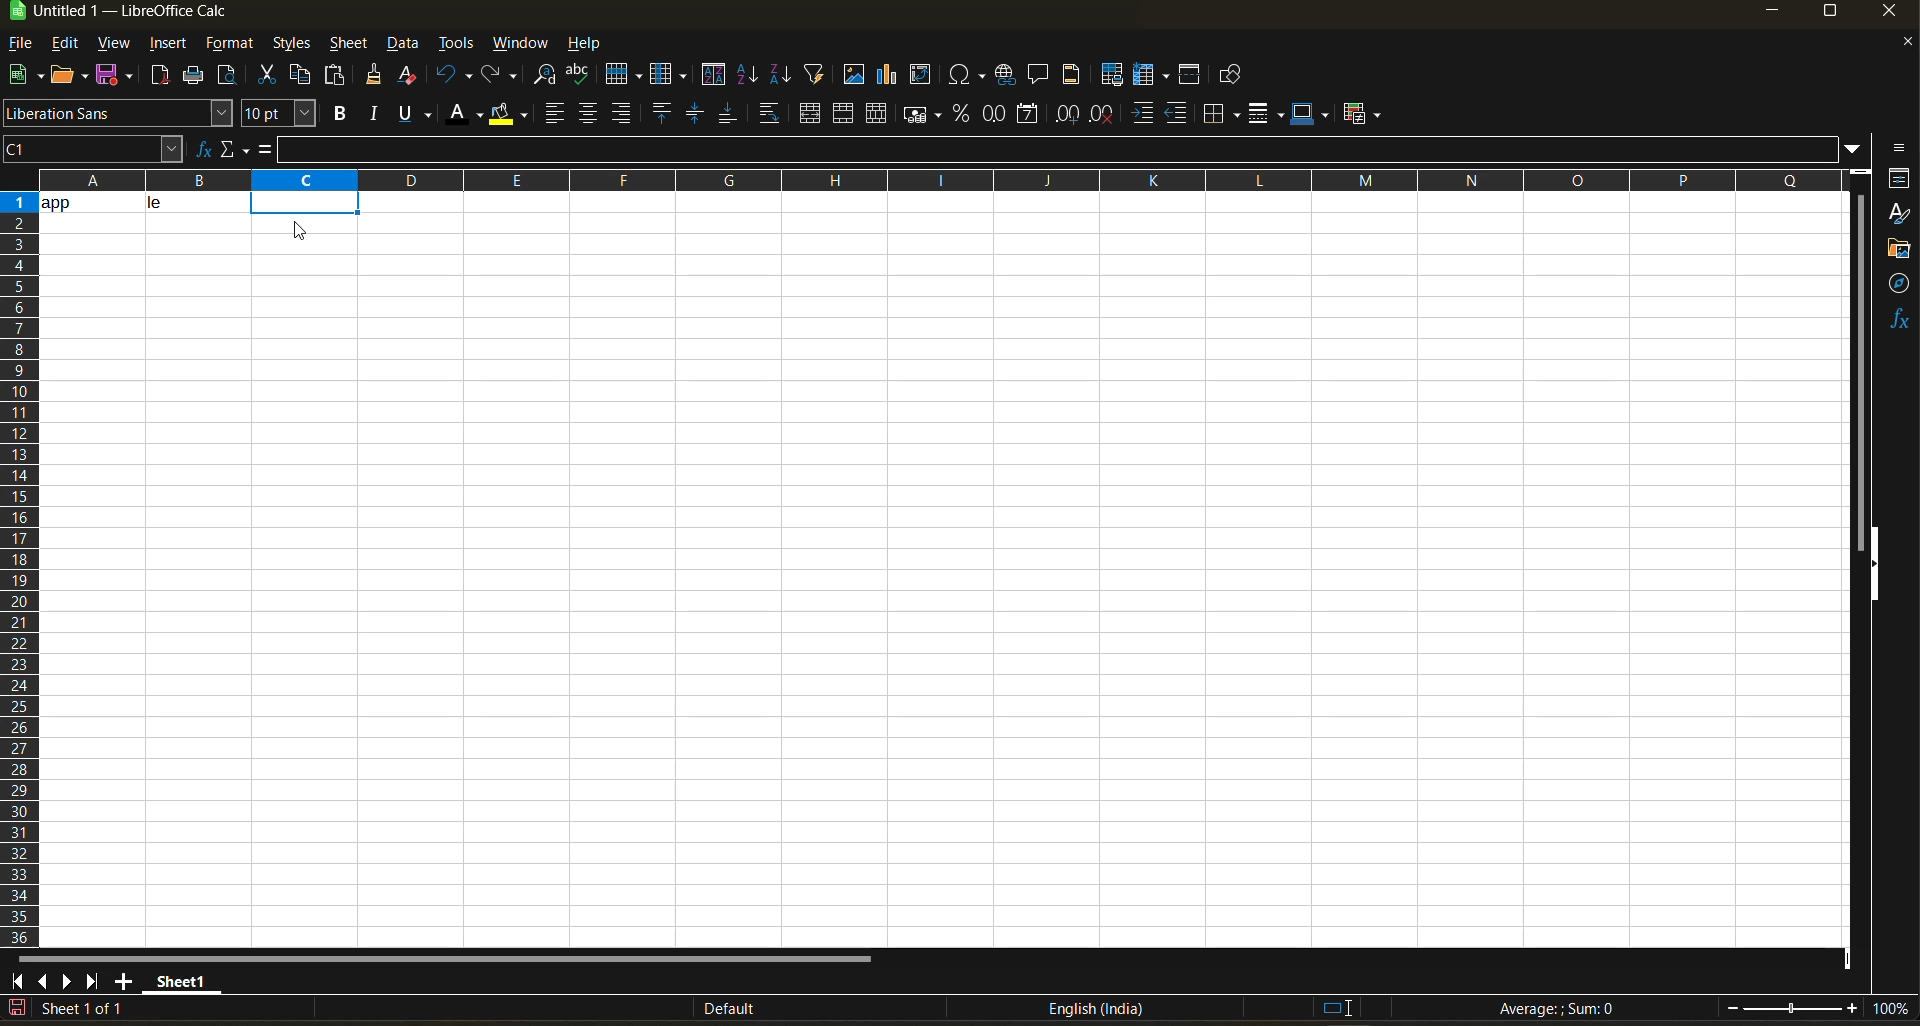 The height and width of the screenshot is (1026, 1920). What do you see at coordinates (522, 43) in the screenshot?
I see `window` at bounding box center [522, 43].